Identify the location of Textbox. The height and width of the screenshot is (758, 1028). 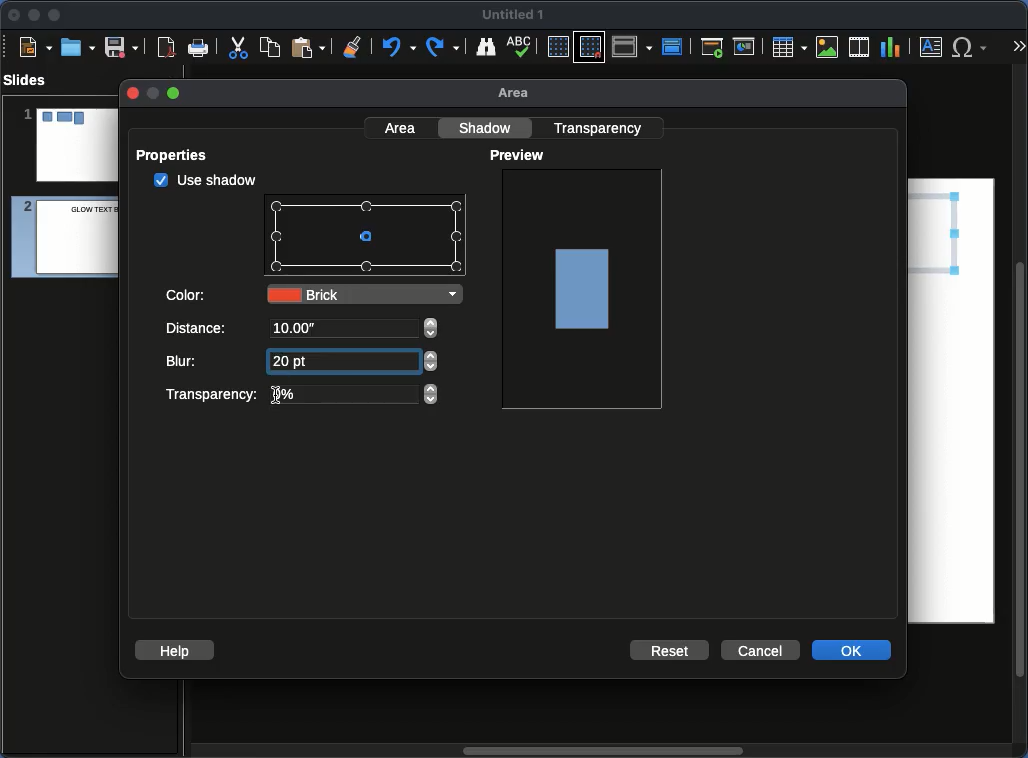
(932, 46).